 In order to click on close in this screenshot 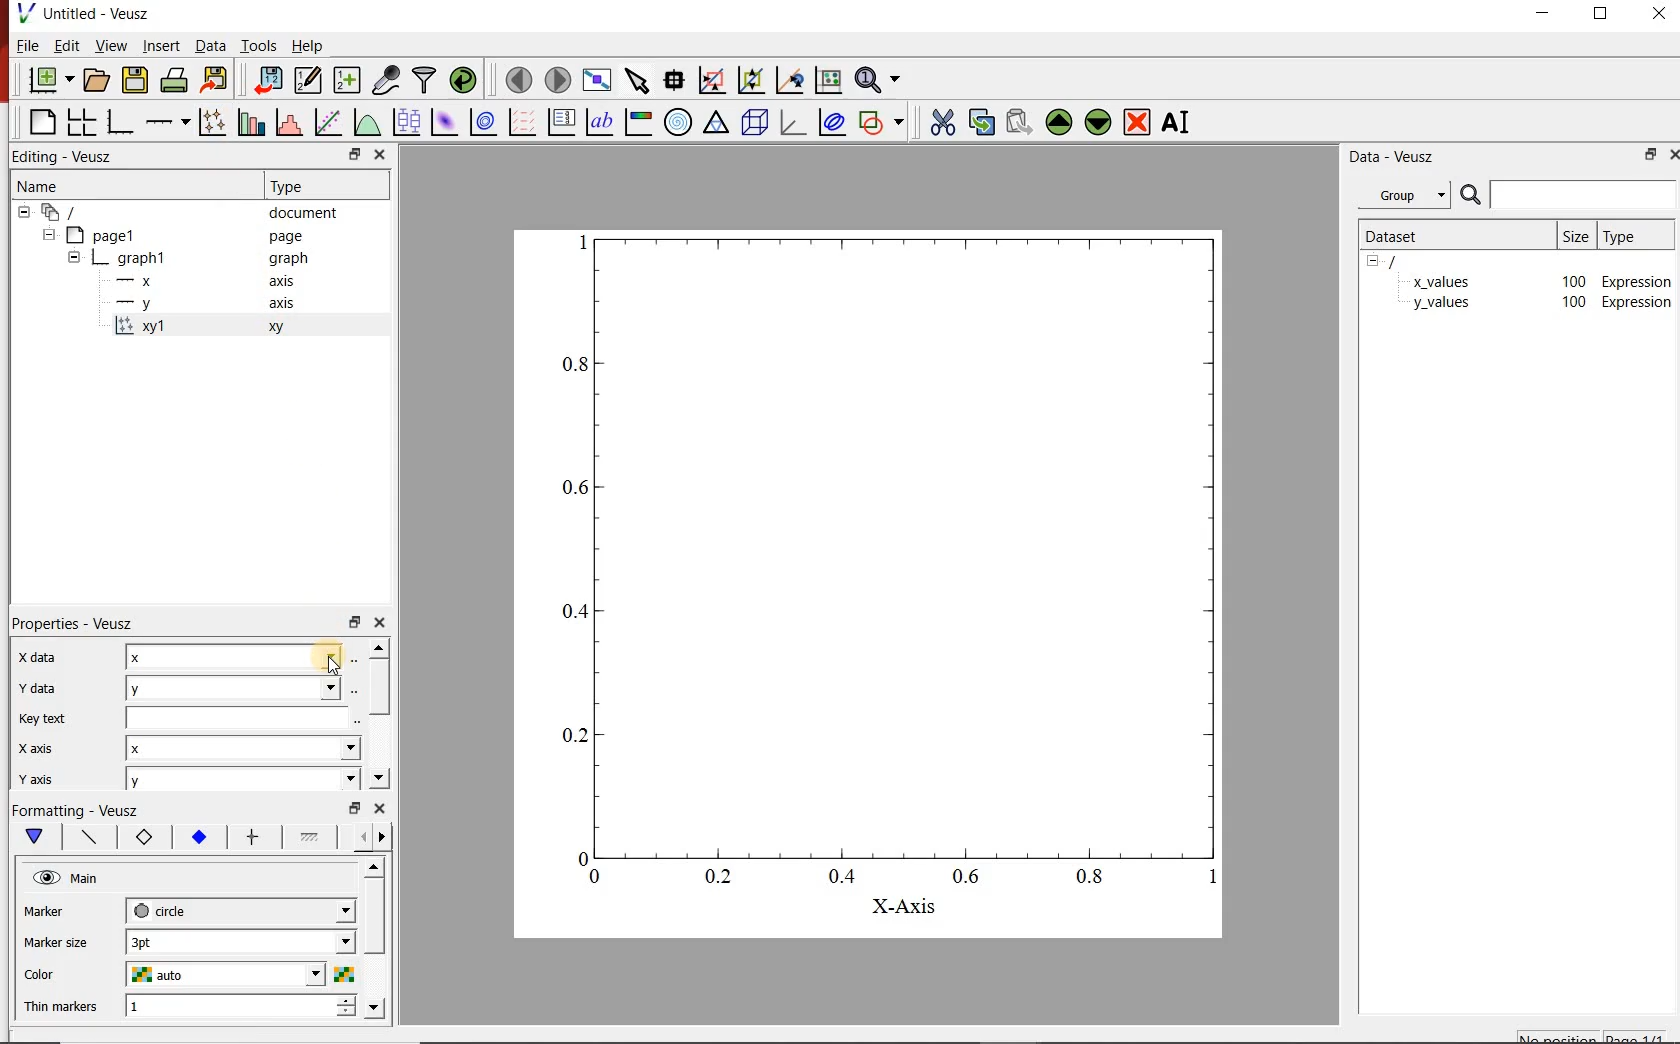, I will do `click(380, 807)`.